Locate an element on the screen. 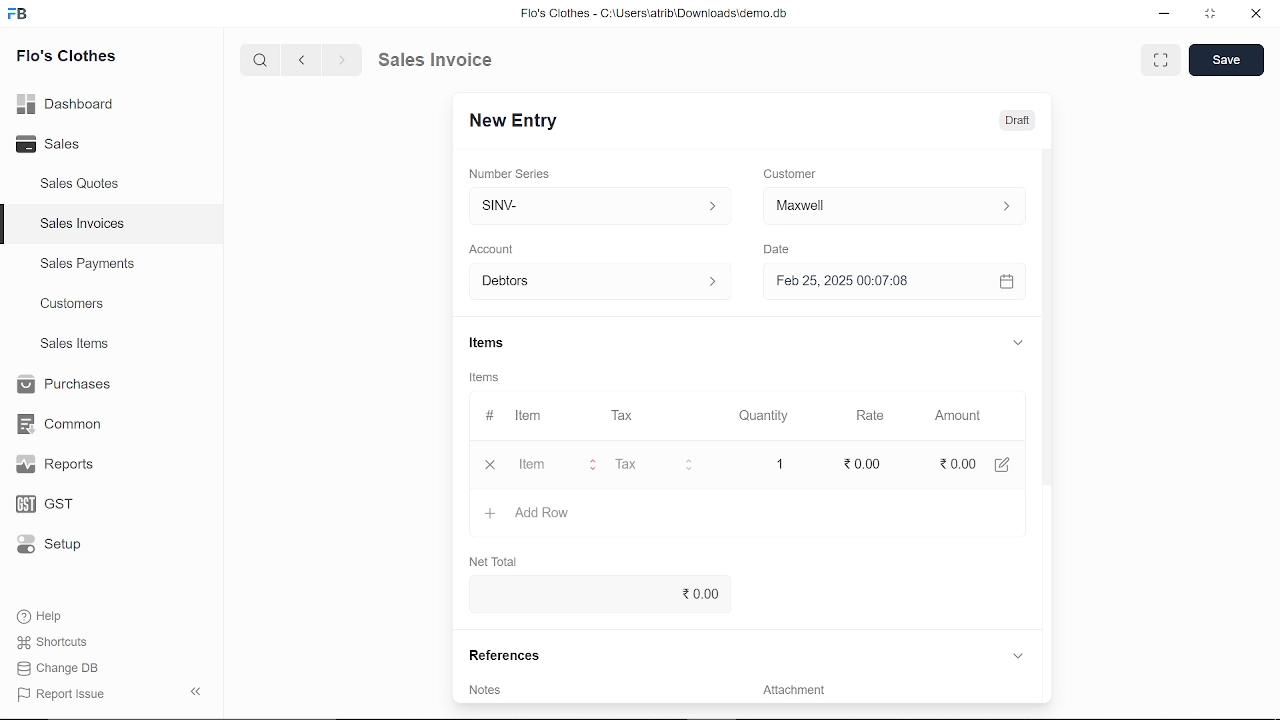 Image resolution: width=1280 pixels, height=720 pixels. restore down is located at coordinates (1207, 15).